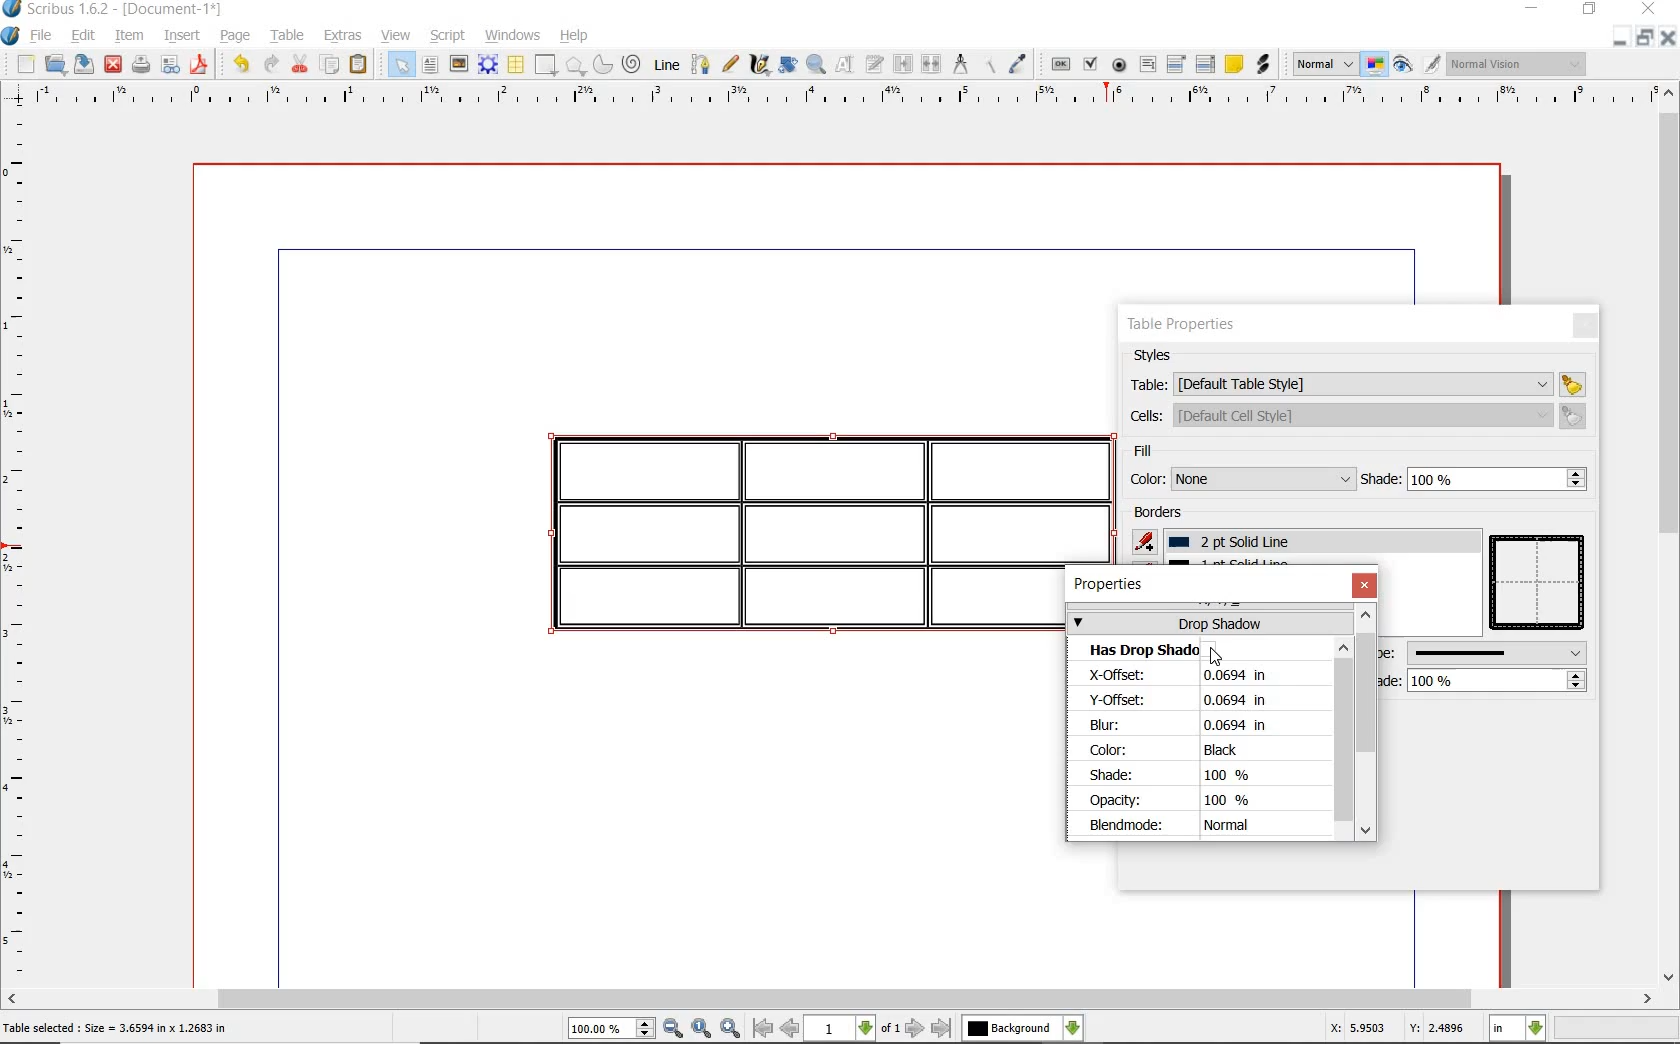 The image size is (1680, 1044). I want to click on polygon, so click(576, 66).